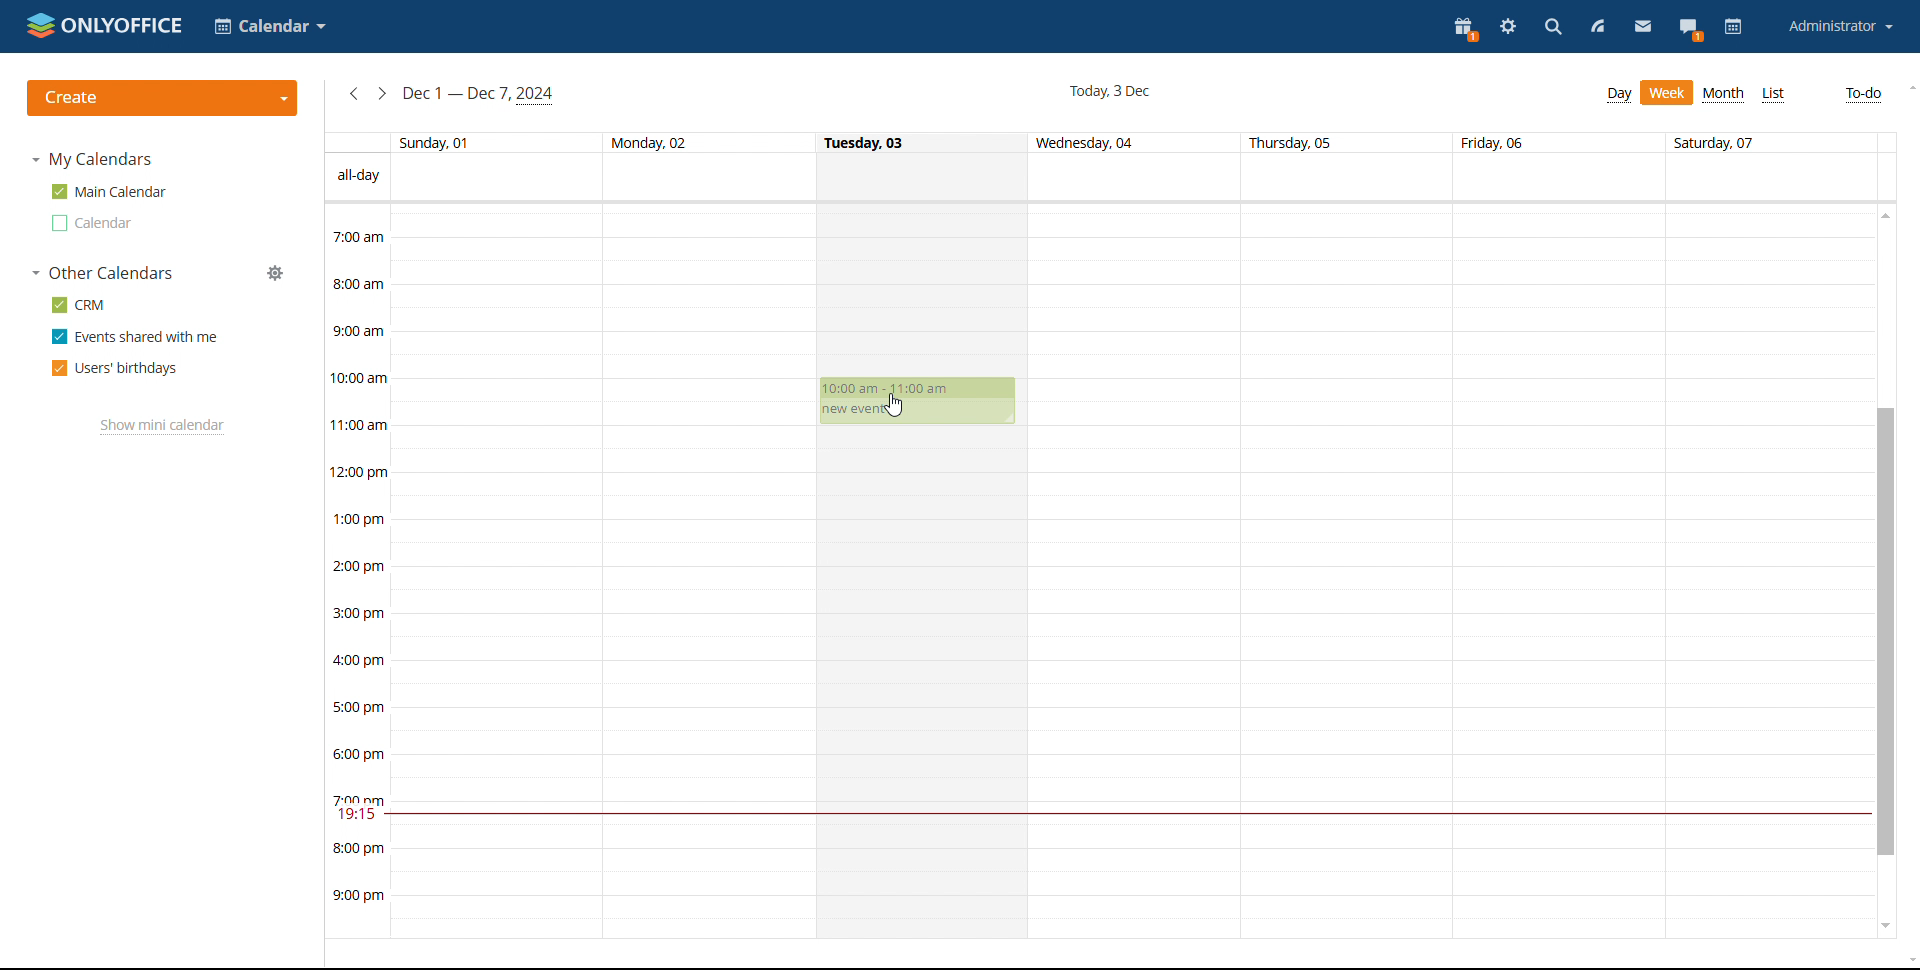  I want to click on 7:00 am, so click(358, 236).